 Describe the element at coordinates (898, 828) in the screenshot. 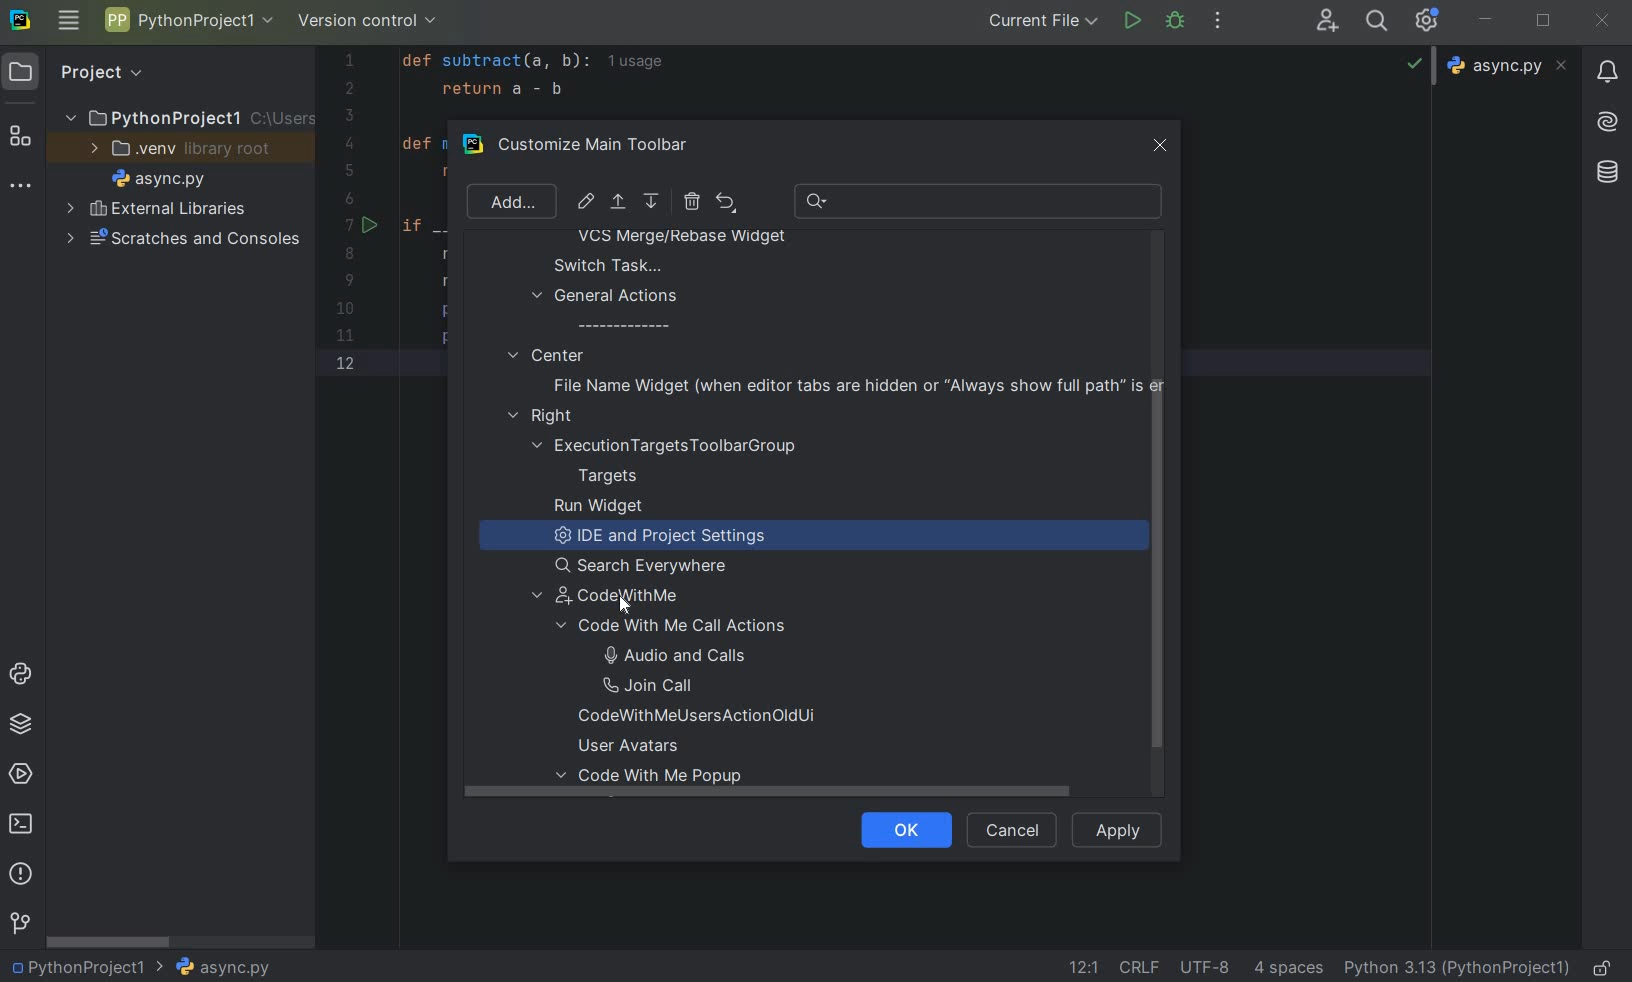

I see `ok` at that location.